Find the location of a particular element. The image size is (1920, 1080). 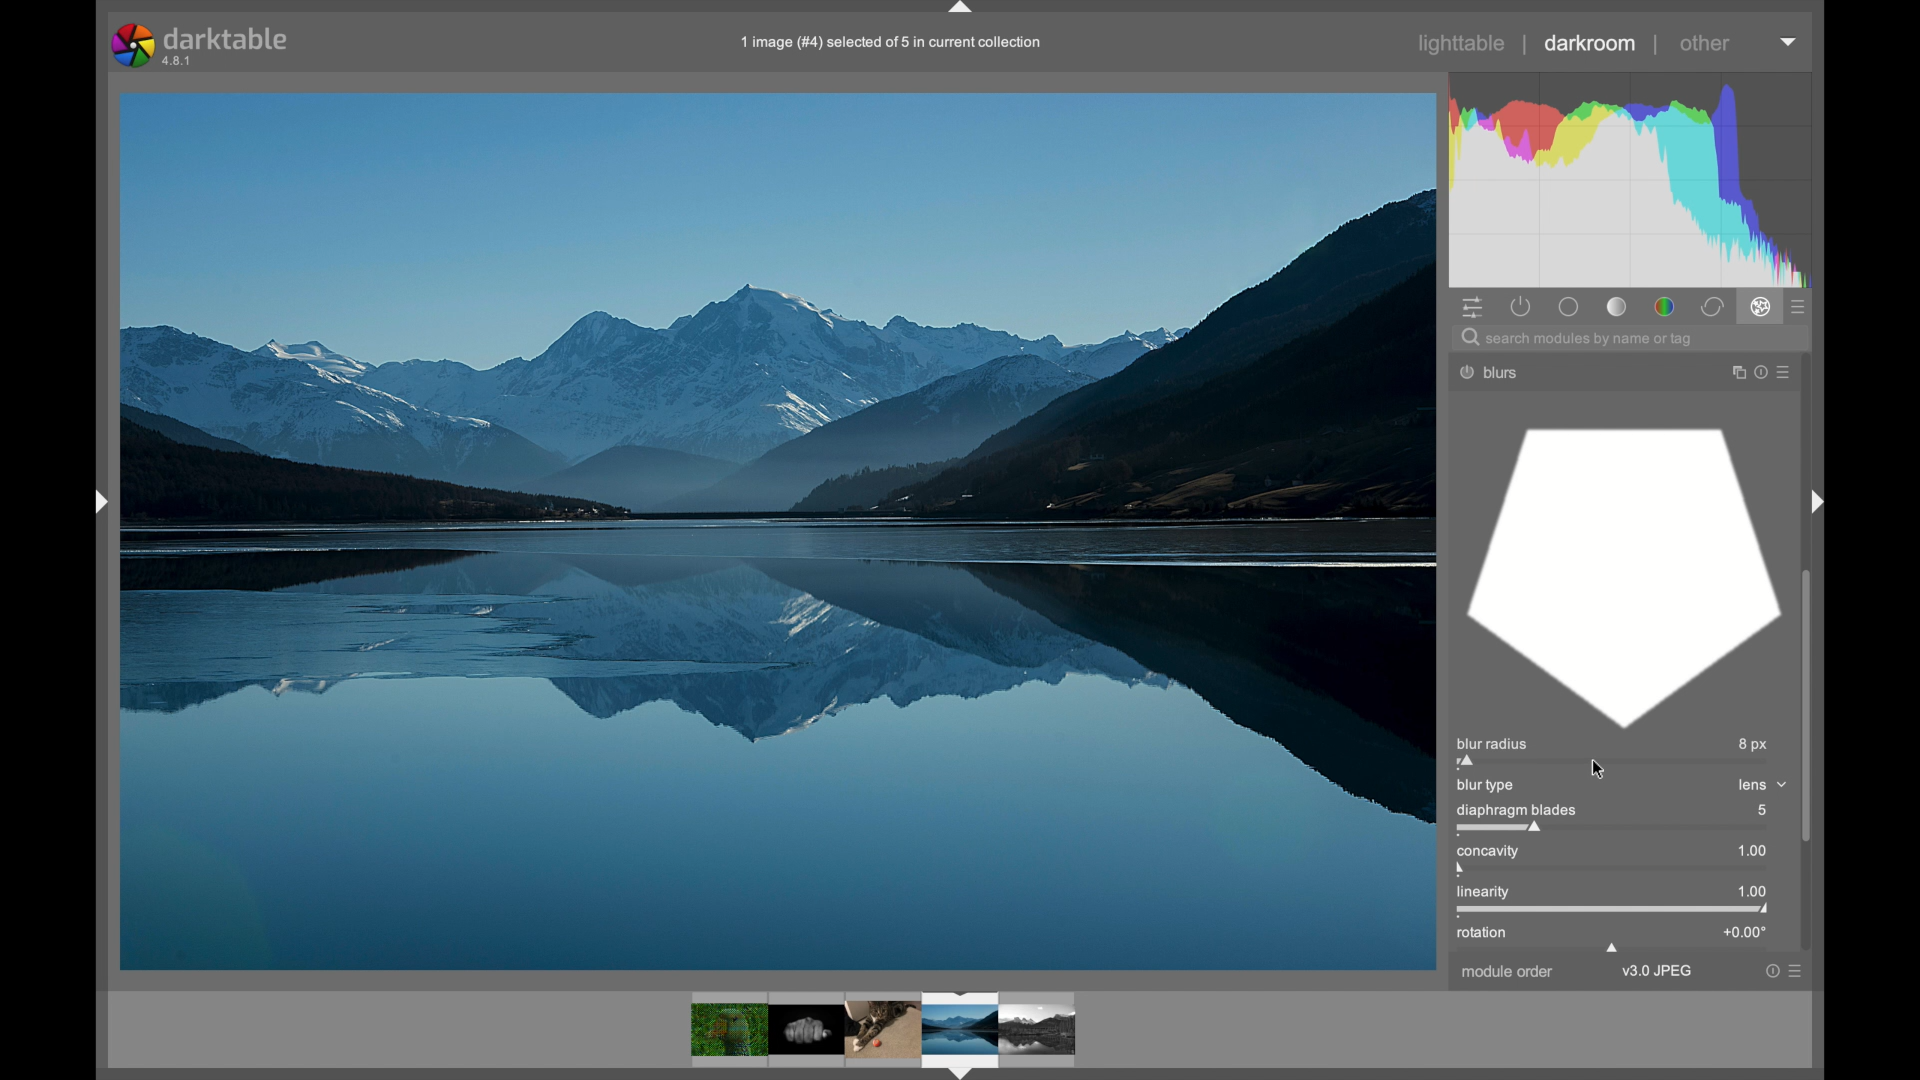

concavity is located at coordinates (1488, 851).